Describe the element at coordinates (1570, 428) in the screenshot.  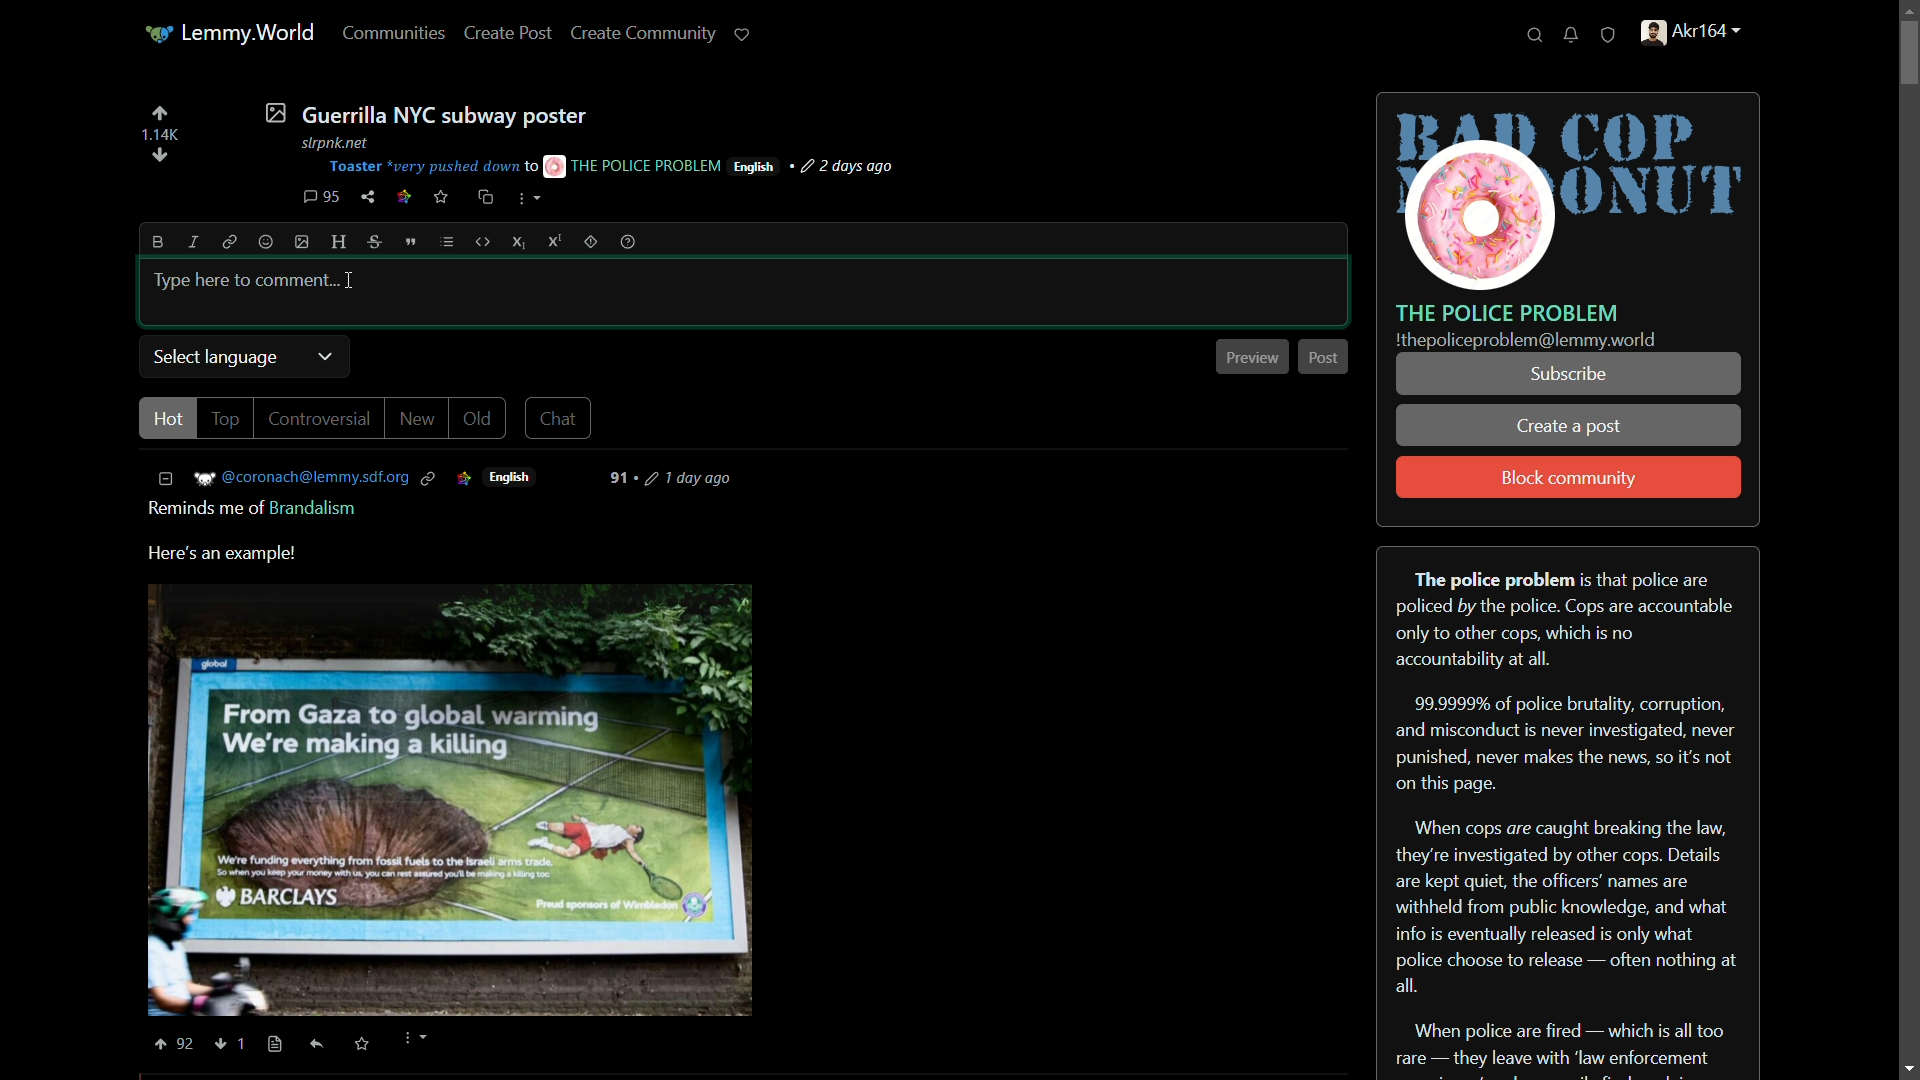
I see `create a post` at that location.